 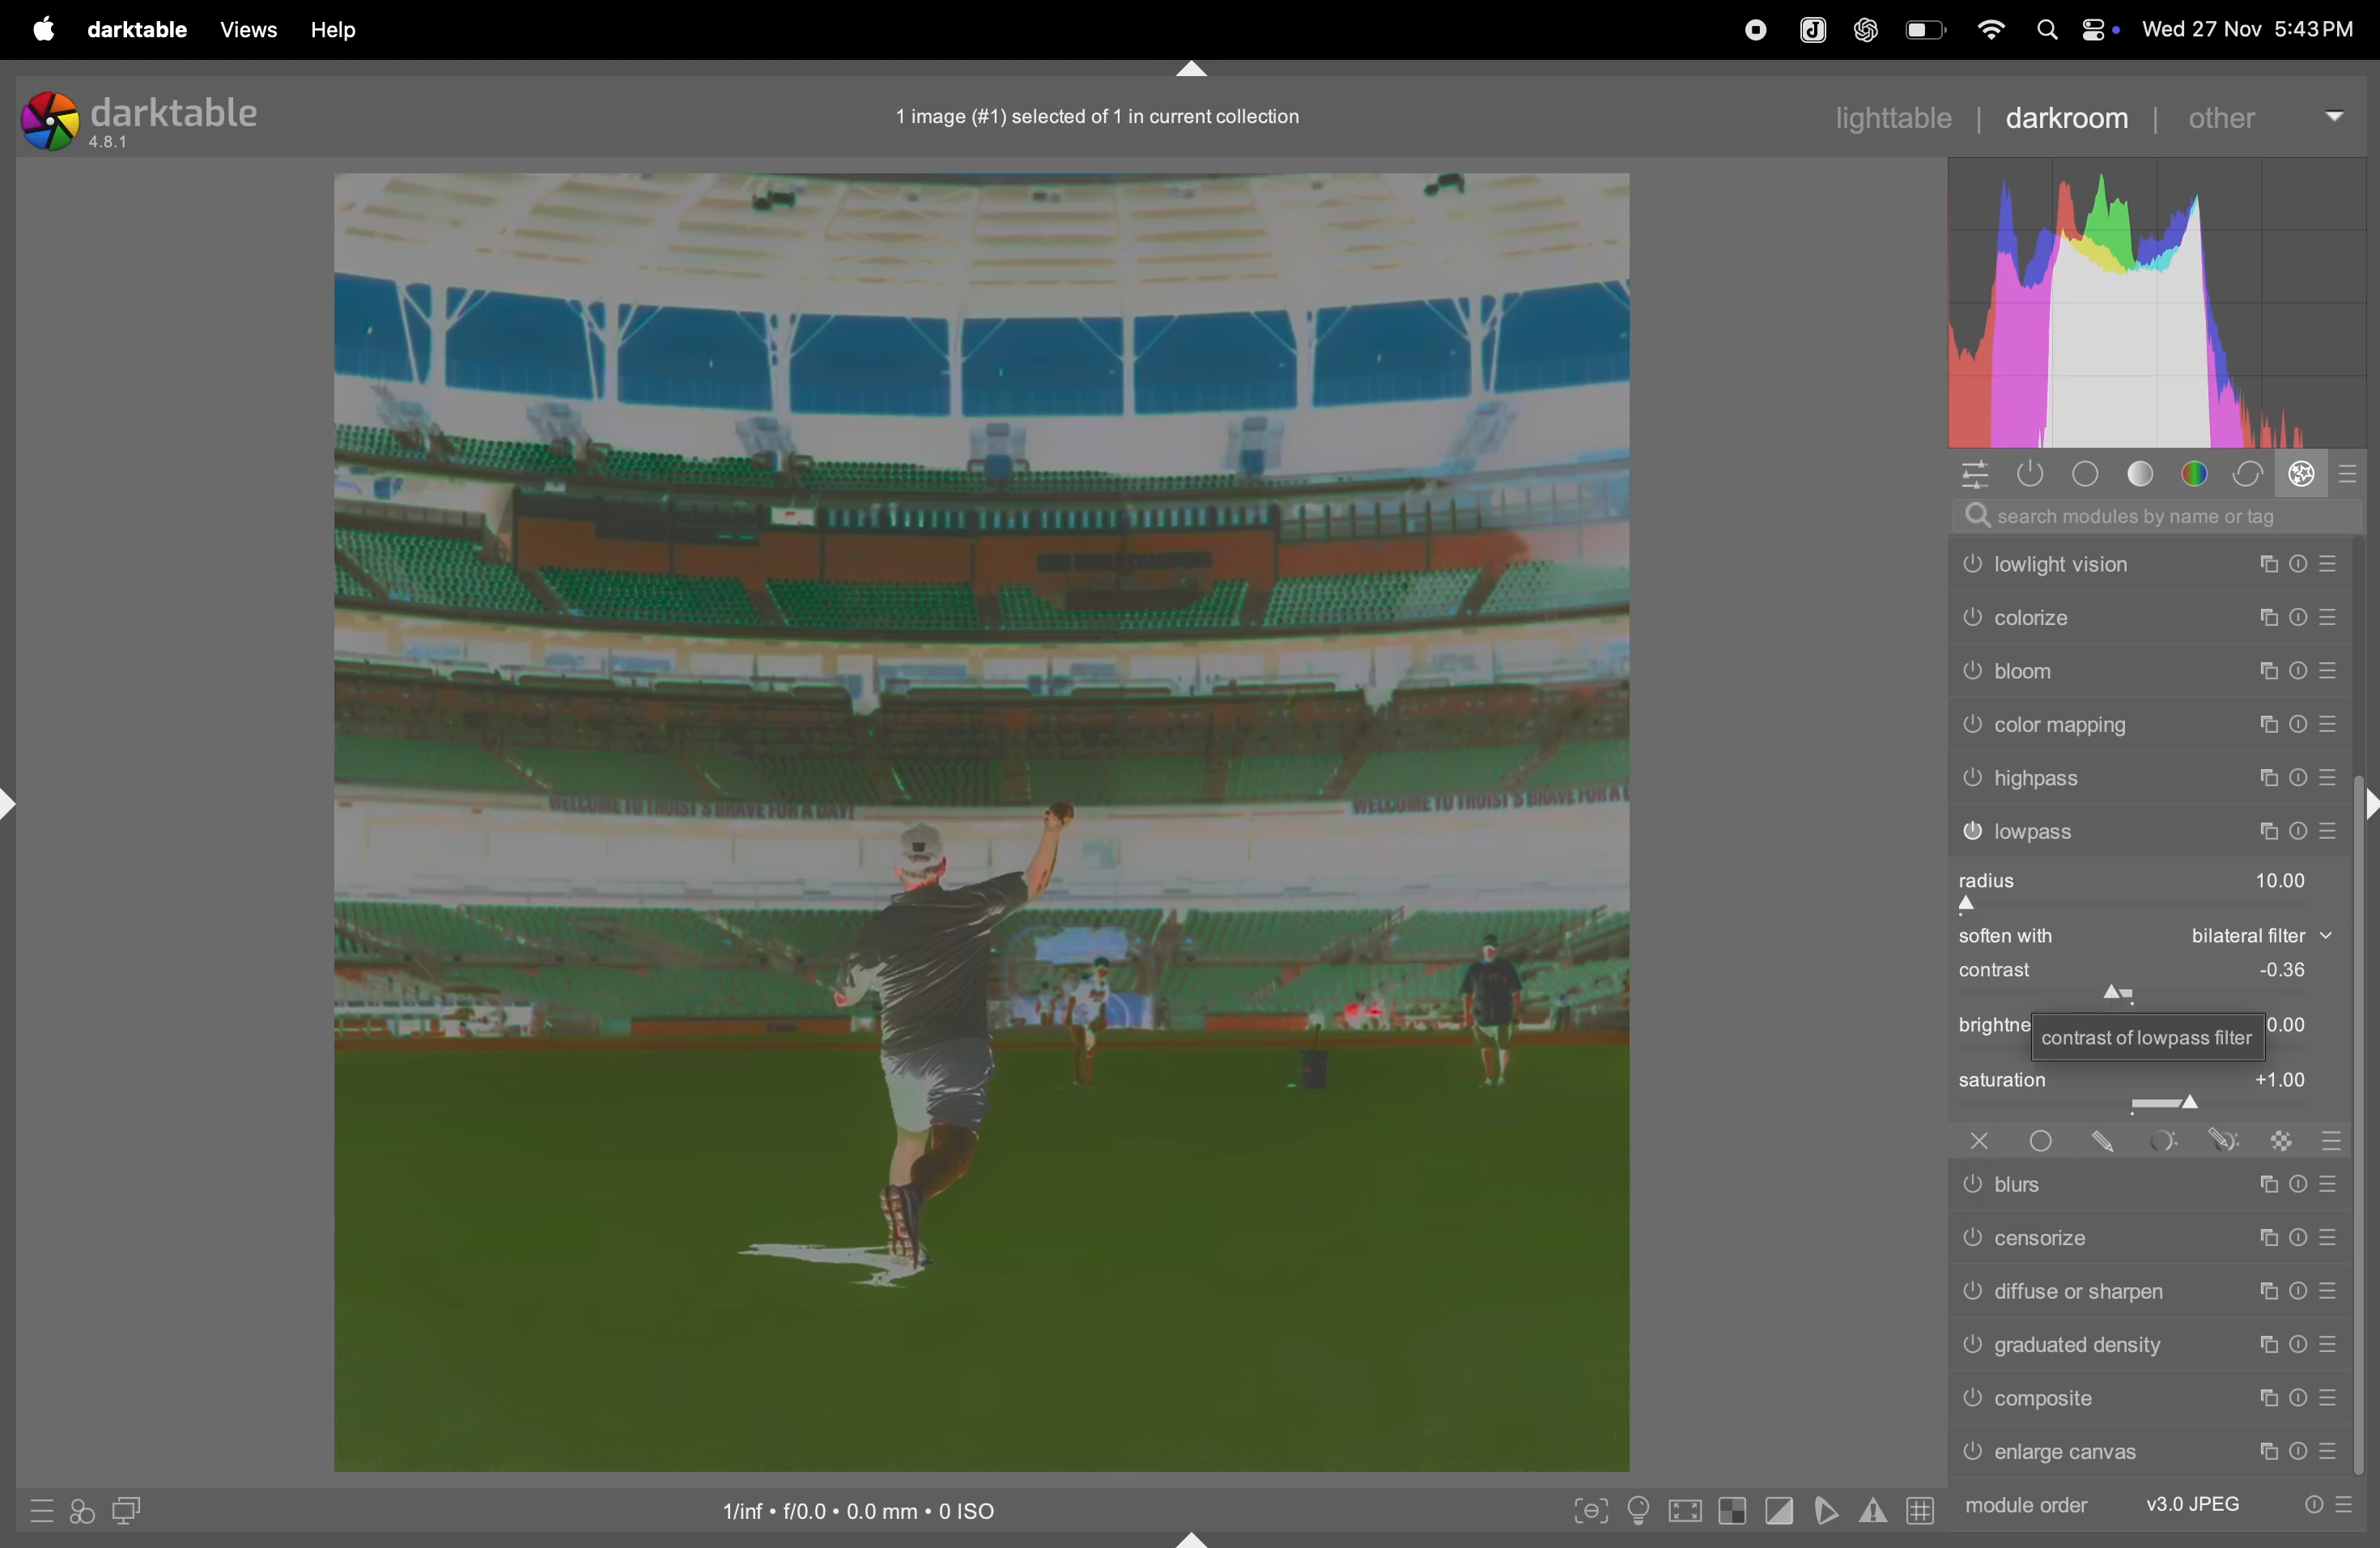 I want to click on effect, so click(x=2300, y=474).